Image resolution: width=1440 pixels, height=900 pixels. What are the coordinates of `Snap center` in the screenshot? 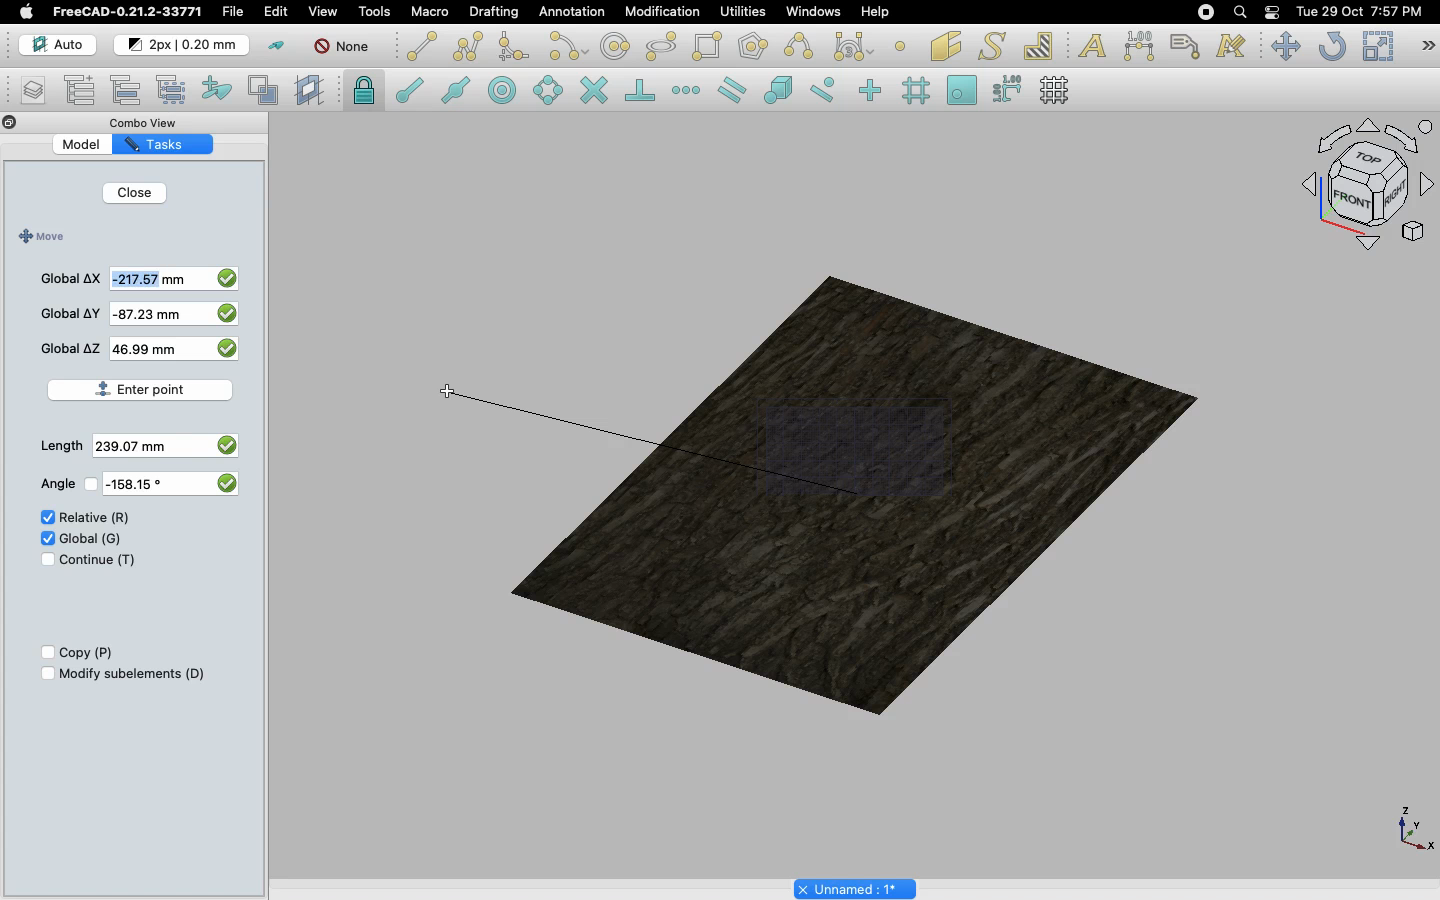 It's located at (508, 89).